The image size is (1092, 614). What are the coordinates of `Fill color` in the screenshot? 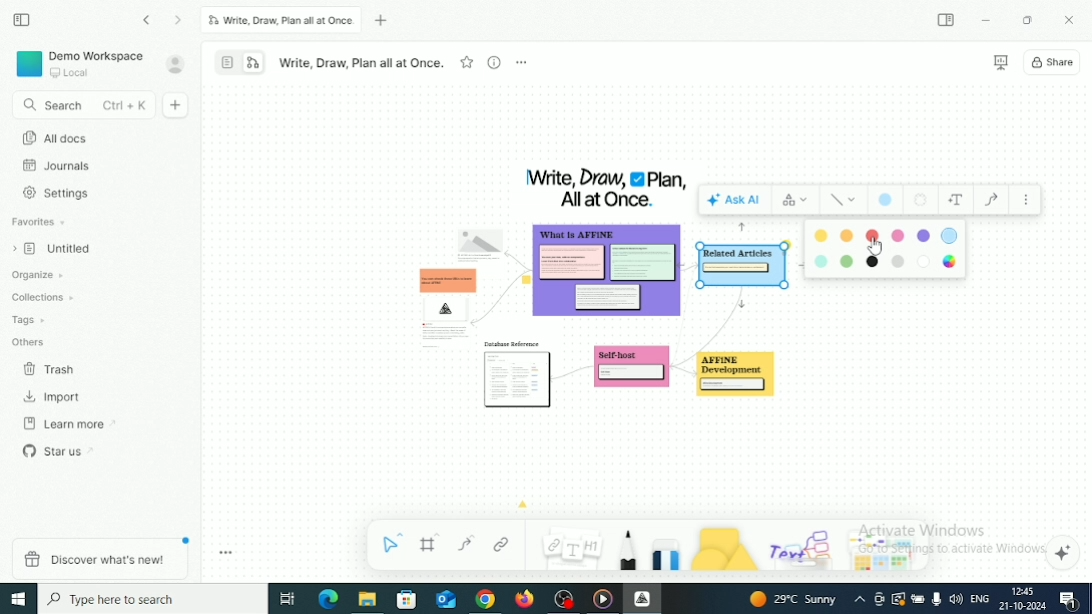 It's located at (885, 199).